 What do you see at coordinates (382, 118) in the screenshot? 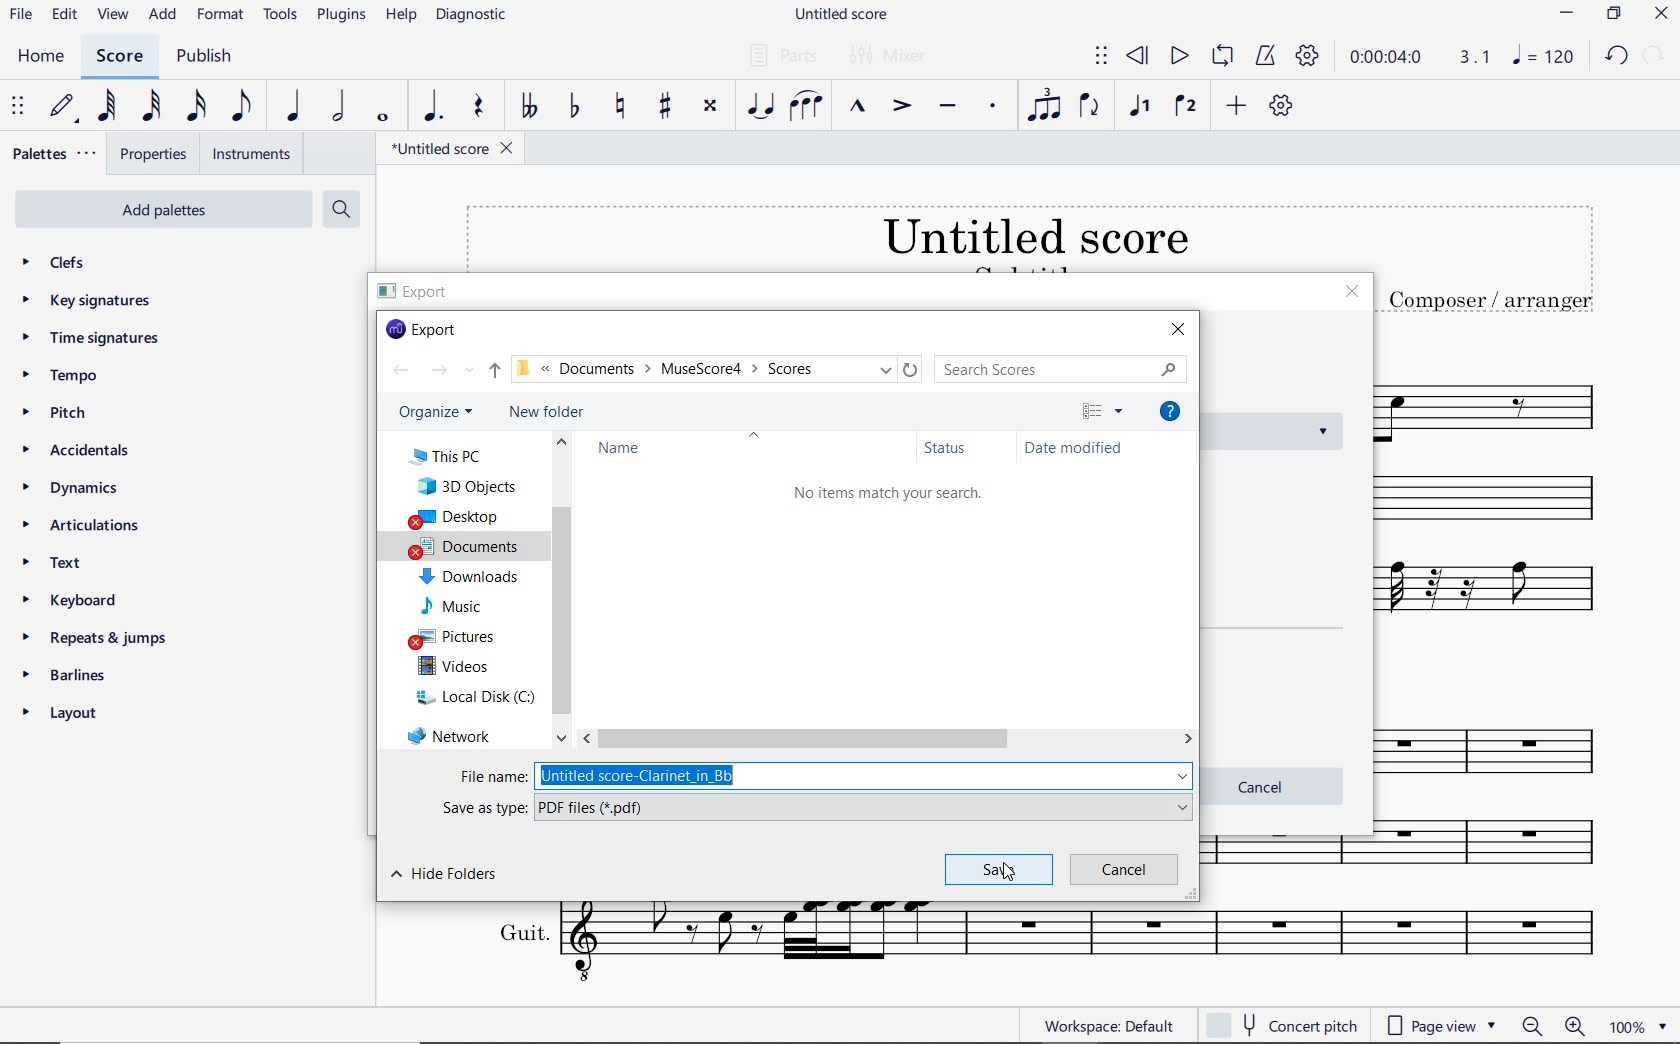
I see `WHOLE NOTE` at bounding box center [382, 118].